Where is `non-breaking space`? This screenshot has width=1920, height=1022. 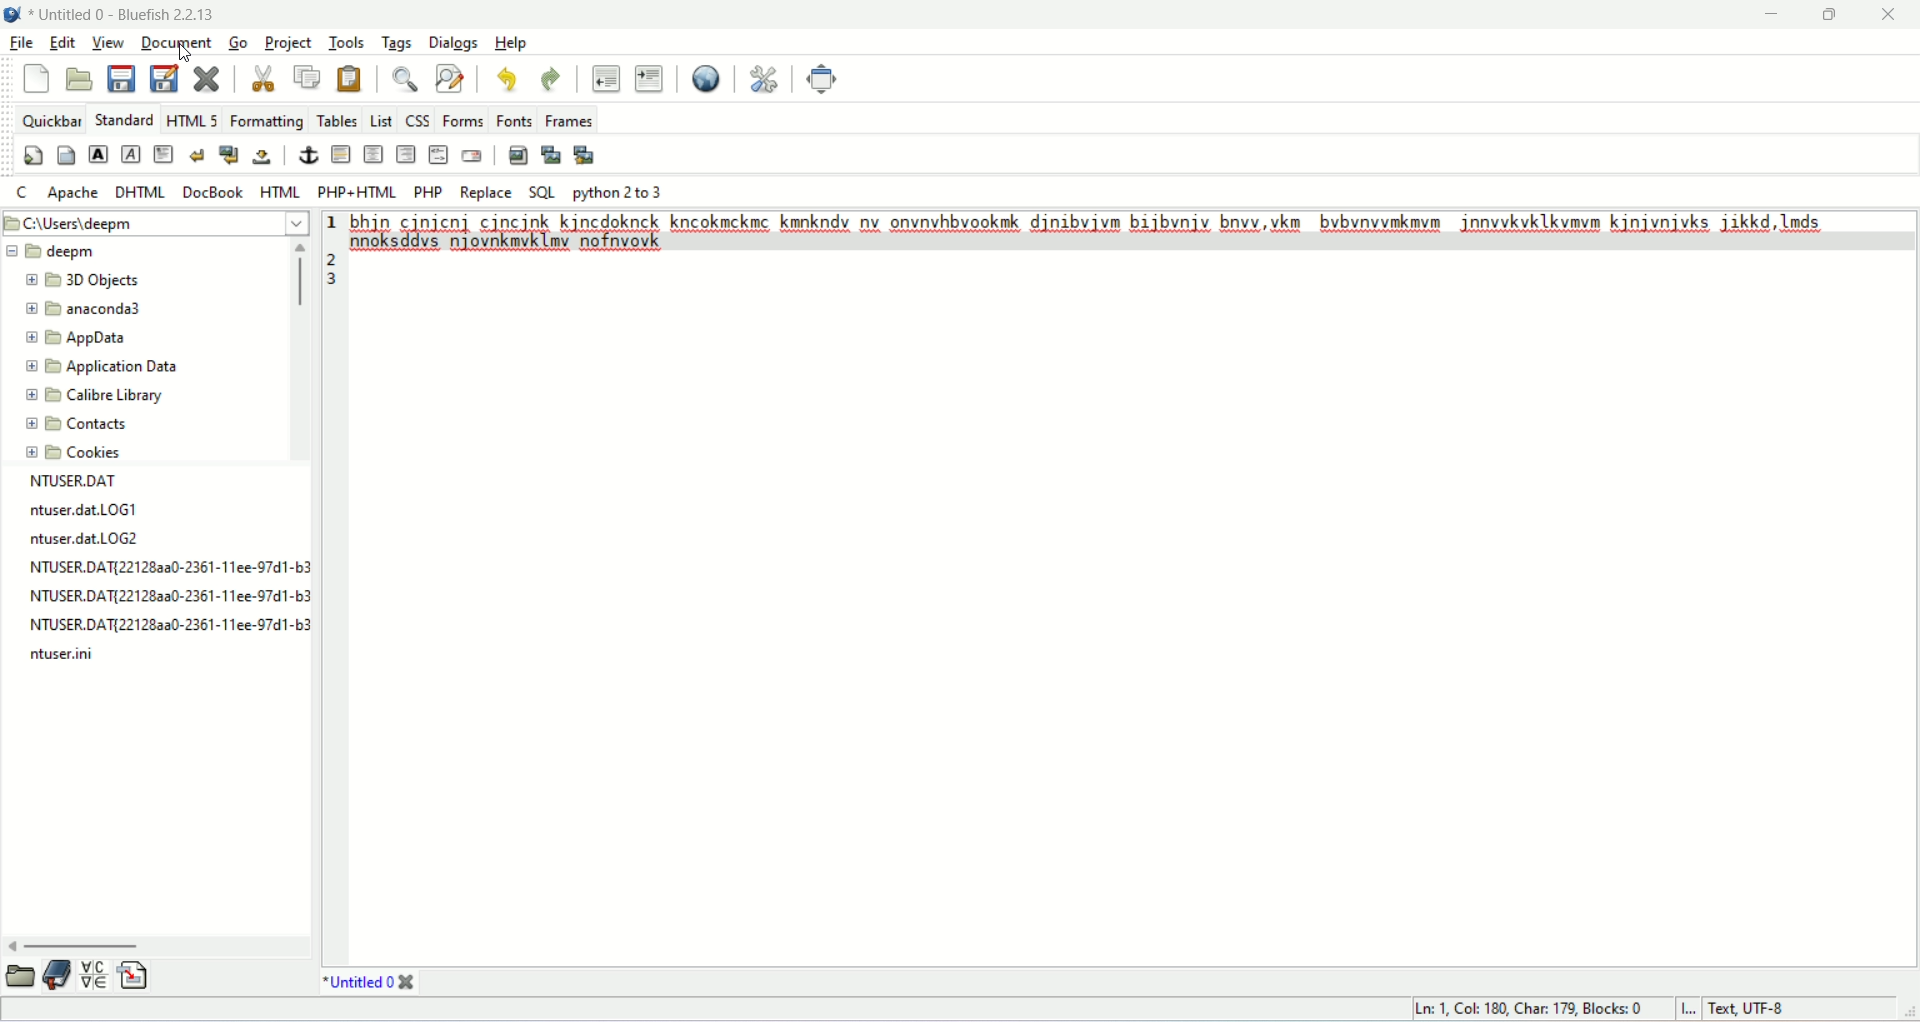
non-breaking space is located at coordinates (261, 155).